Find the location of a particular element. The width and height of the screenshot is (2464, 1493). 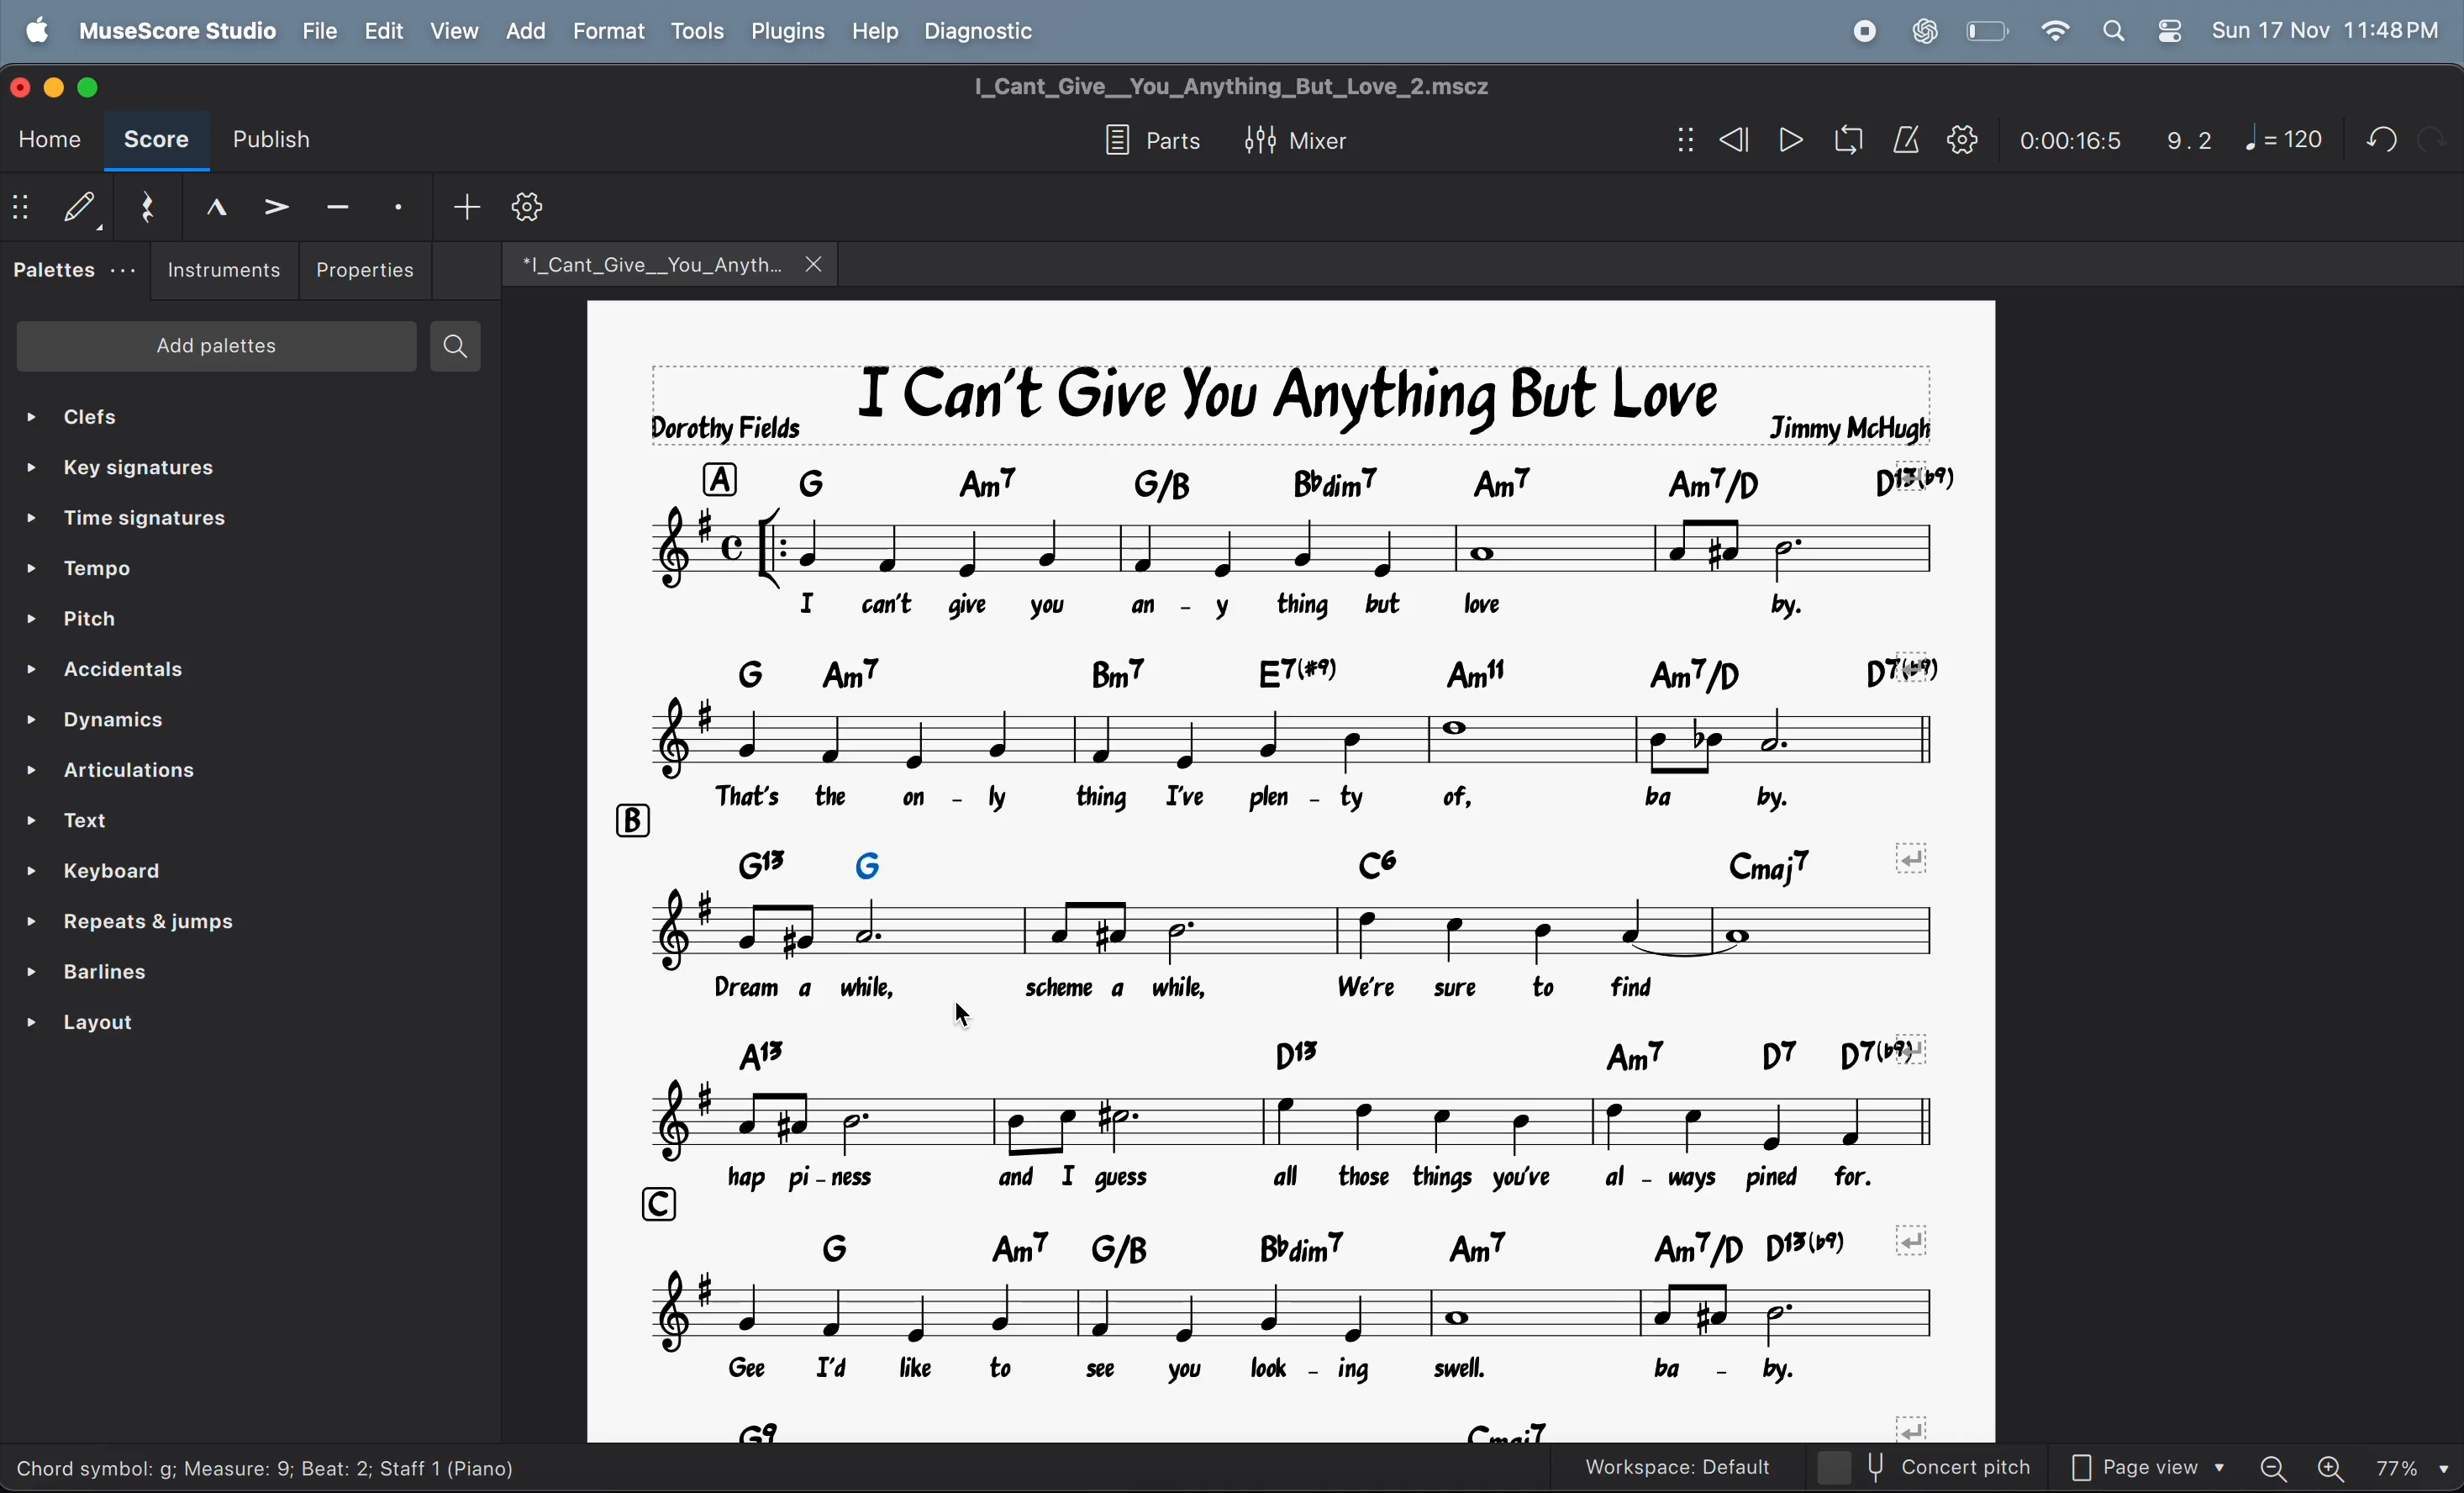

reset is located at coordinates (147, 209).